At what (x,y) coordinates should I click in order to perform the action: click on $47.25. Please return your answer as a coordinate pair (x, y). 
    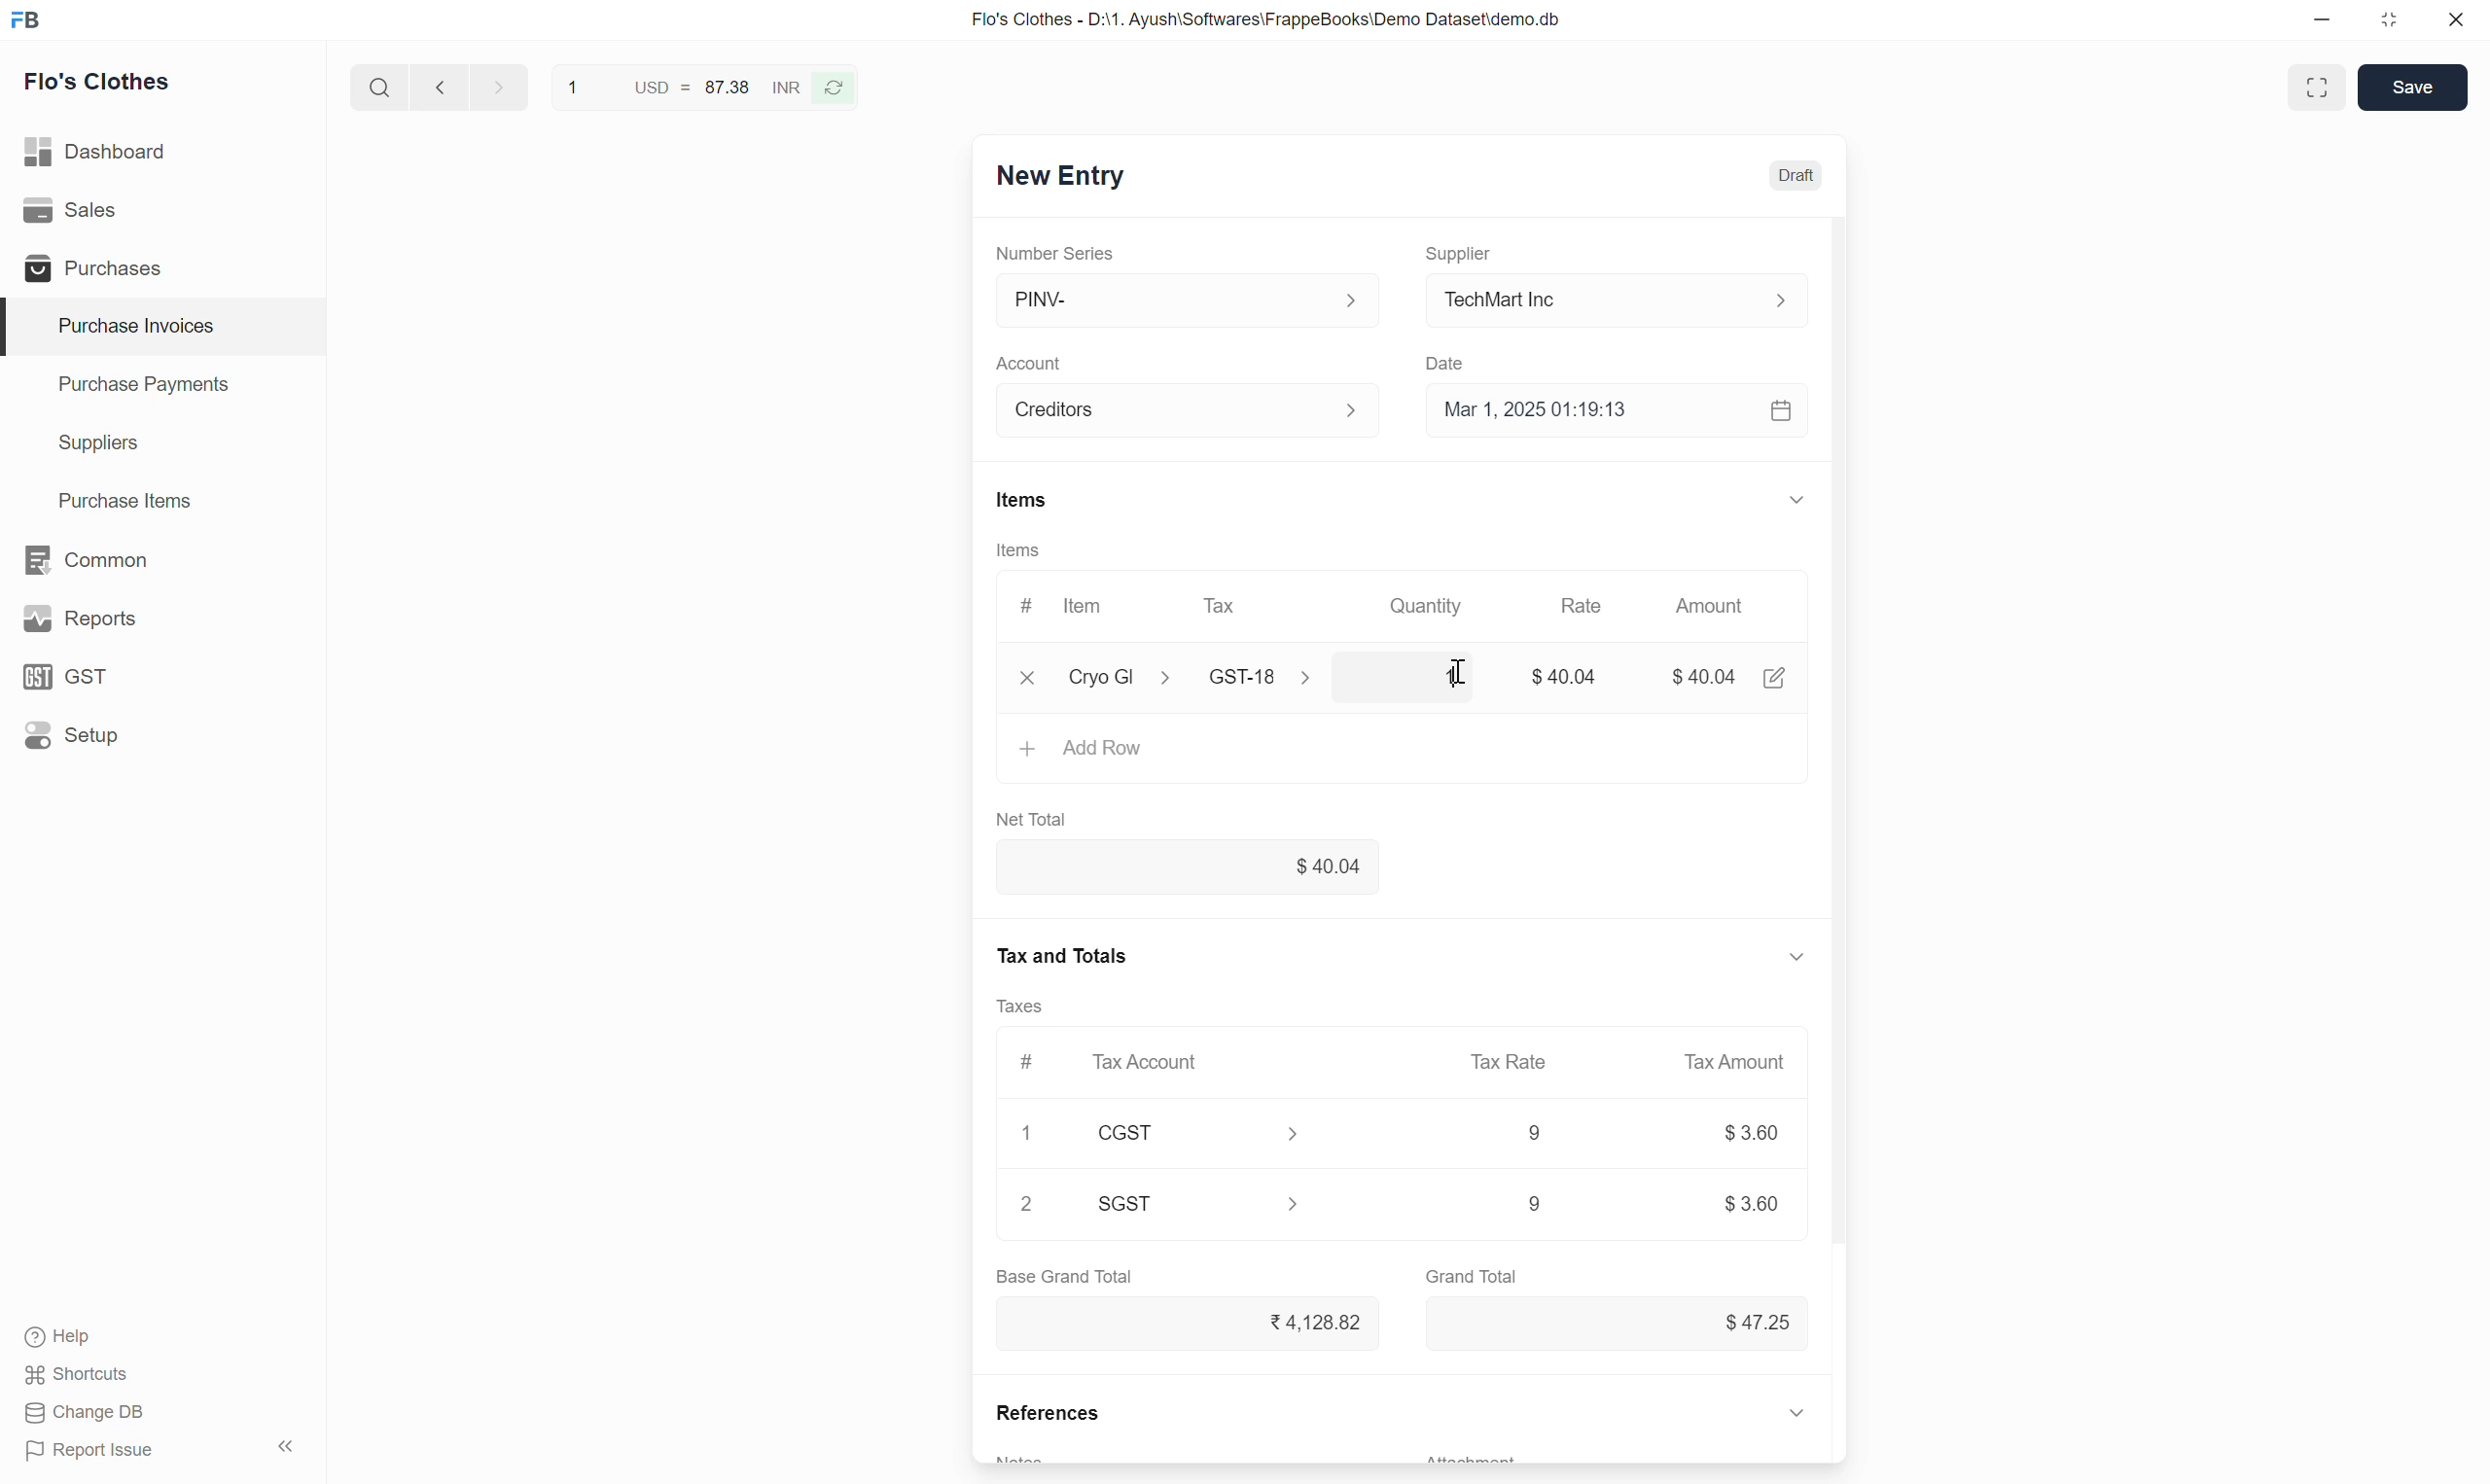
    Looking at the image, I should click on (1744, 1321).